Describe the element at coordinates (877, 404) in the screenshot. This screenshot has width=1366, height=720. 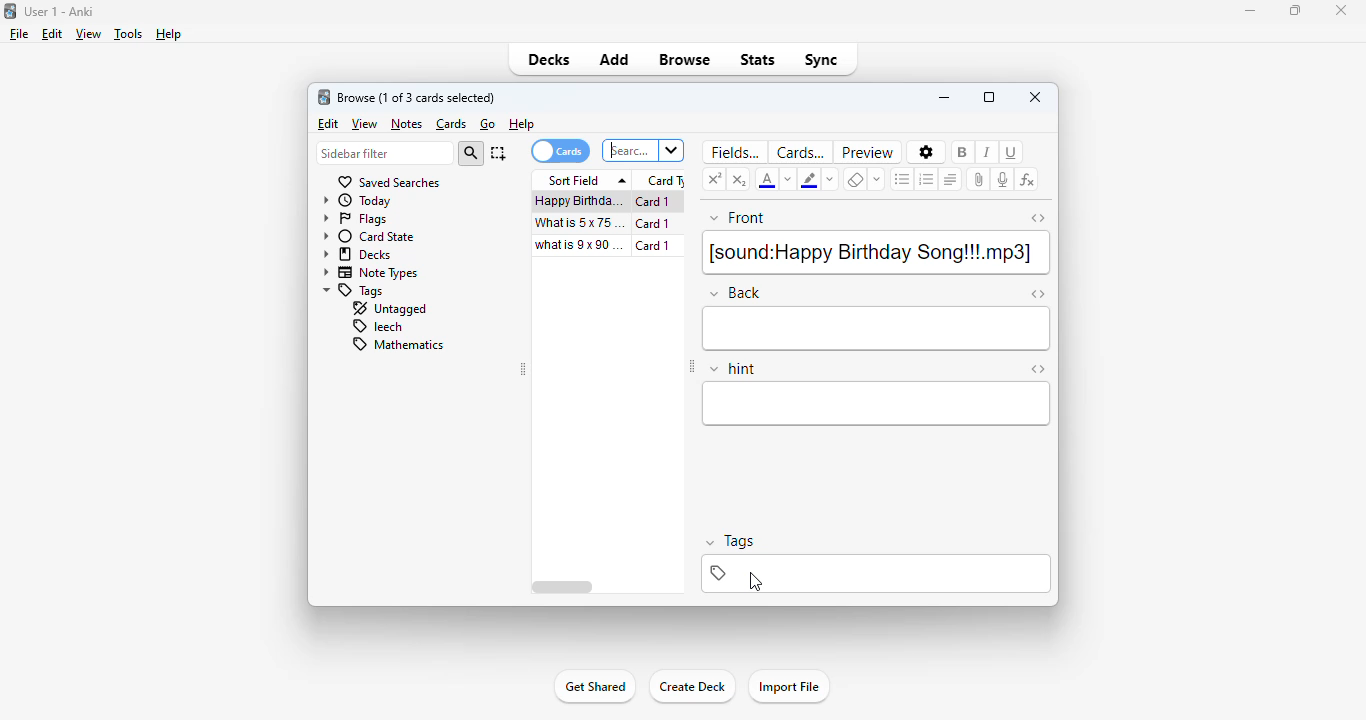
I see `hint` at that location.